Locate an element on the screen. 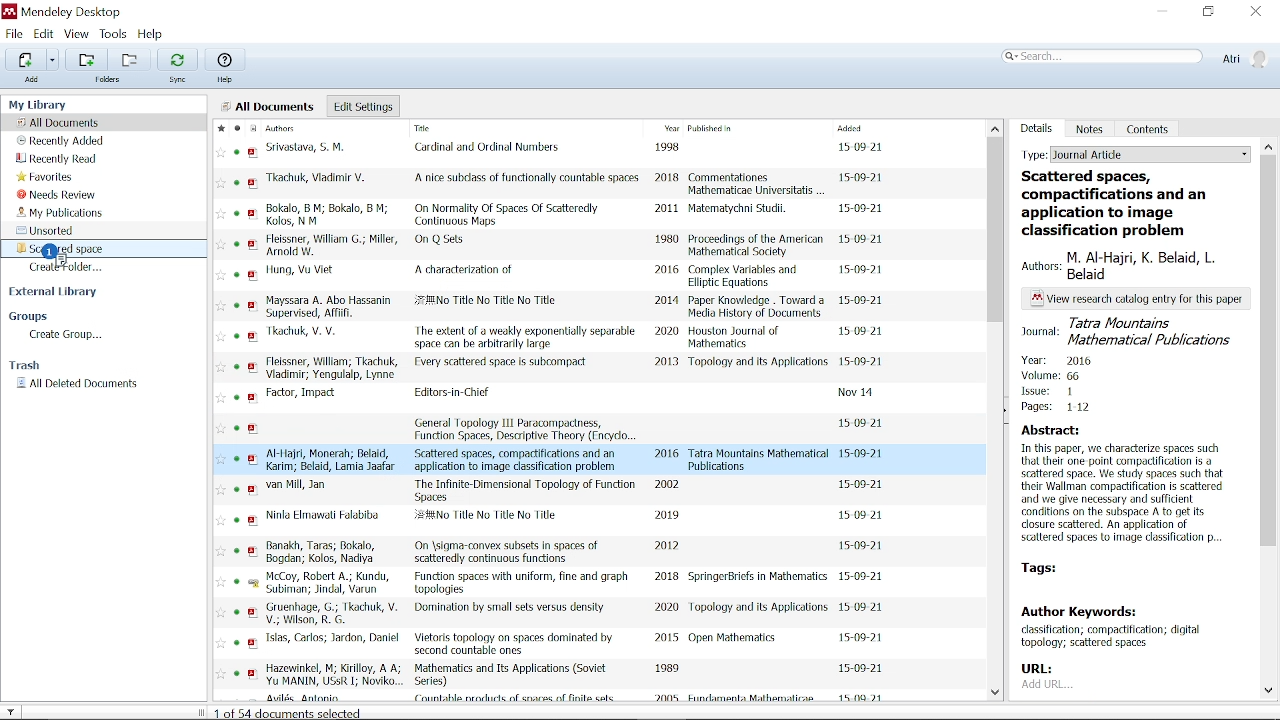 The image size is (1280, 720). help is located at coordinates (227, 80).